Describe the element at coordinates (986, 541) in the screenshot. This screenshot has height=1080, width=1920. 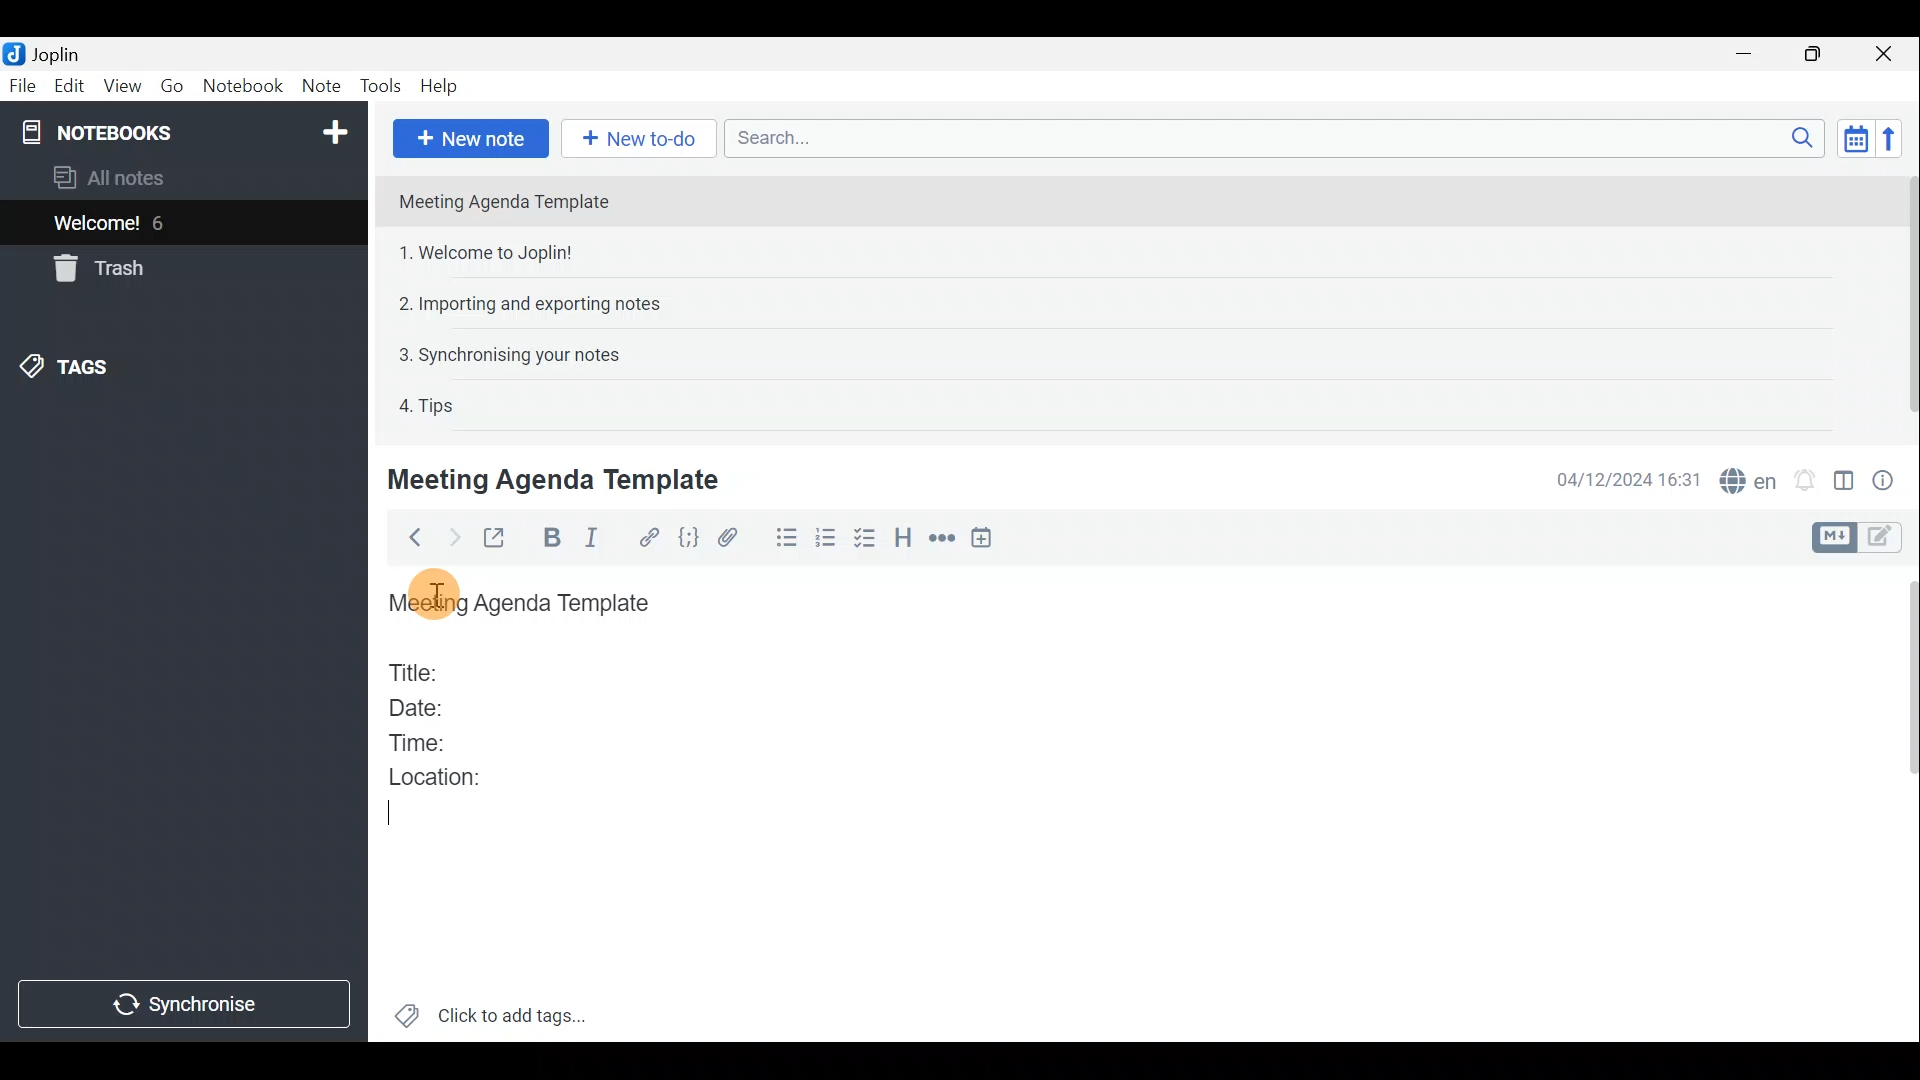
I see `Insert time` at that location.